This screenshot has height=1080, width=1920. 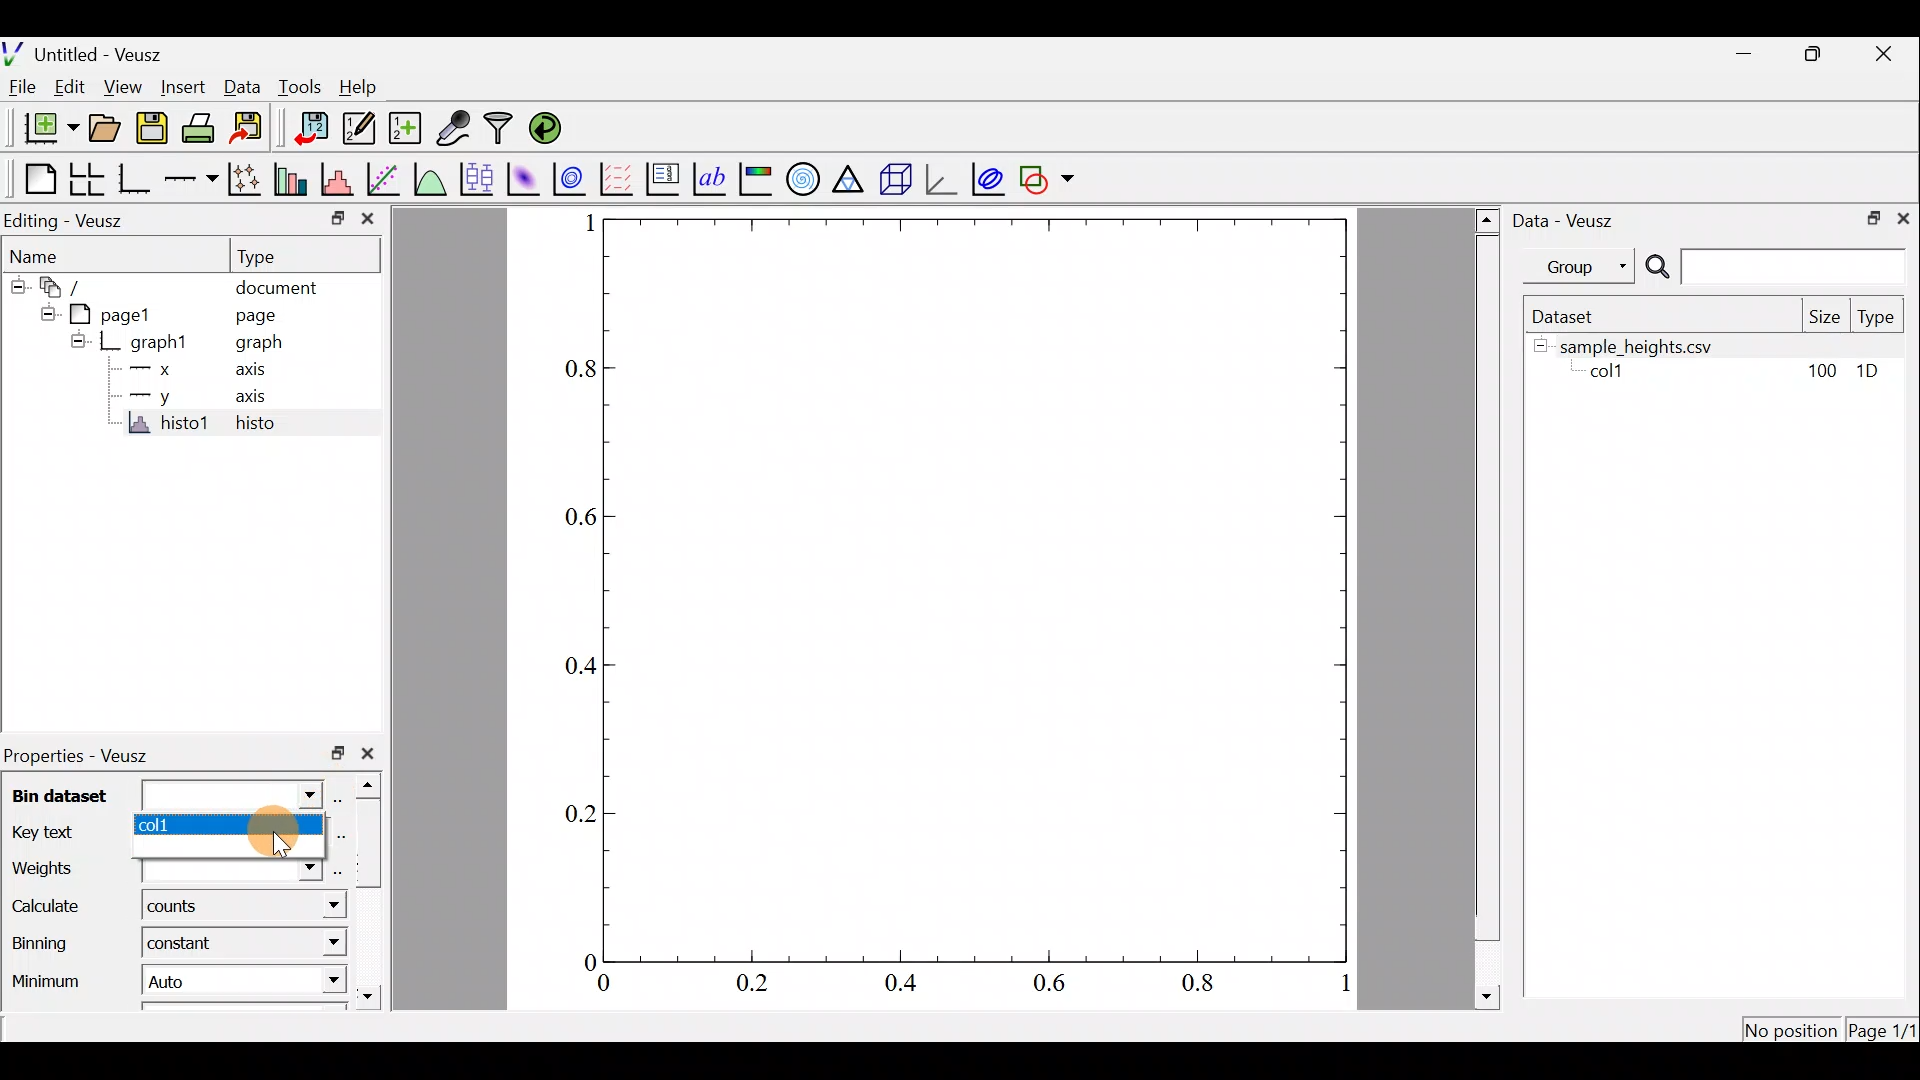 I want to click on [No position, so click(x=1793, y=1028).